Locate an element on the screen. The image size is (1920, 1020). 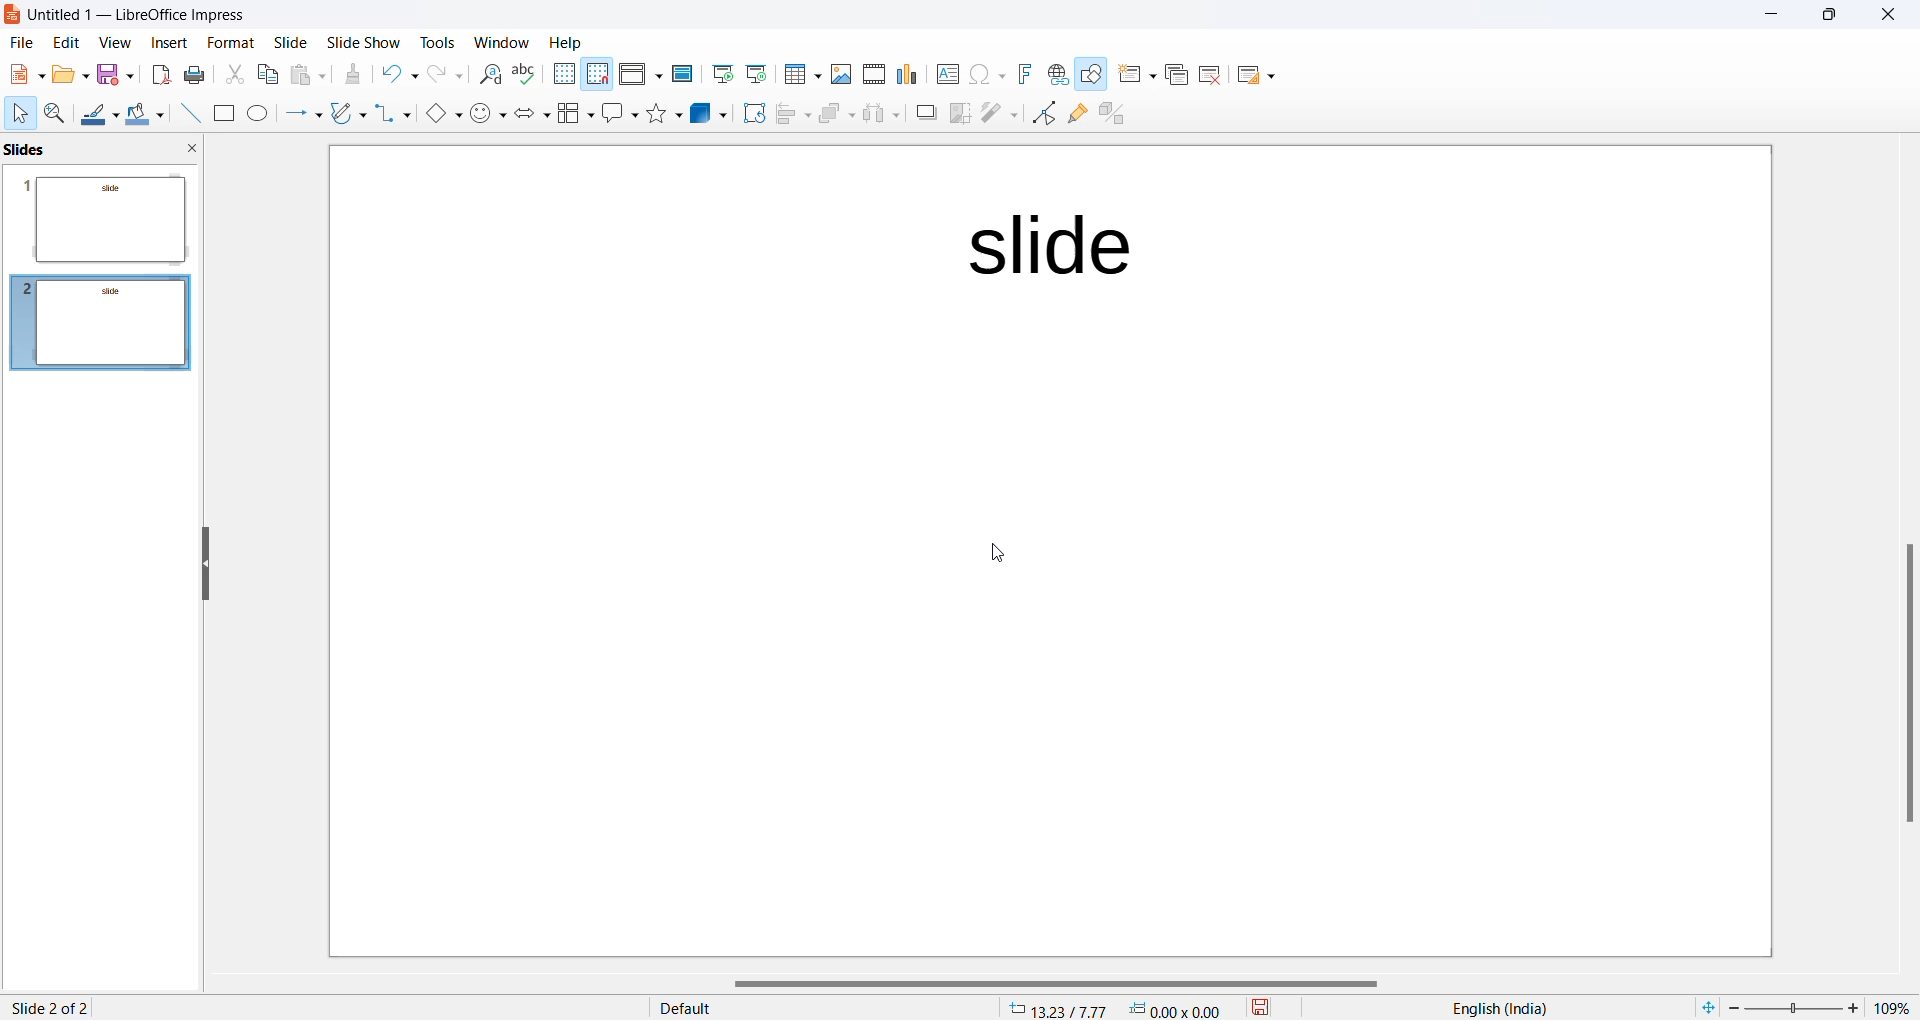
Insert font work text is located at coordinates (1024, 74).